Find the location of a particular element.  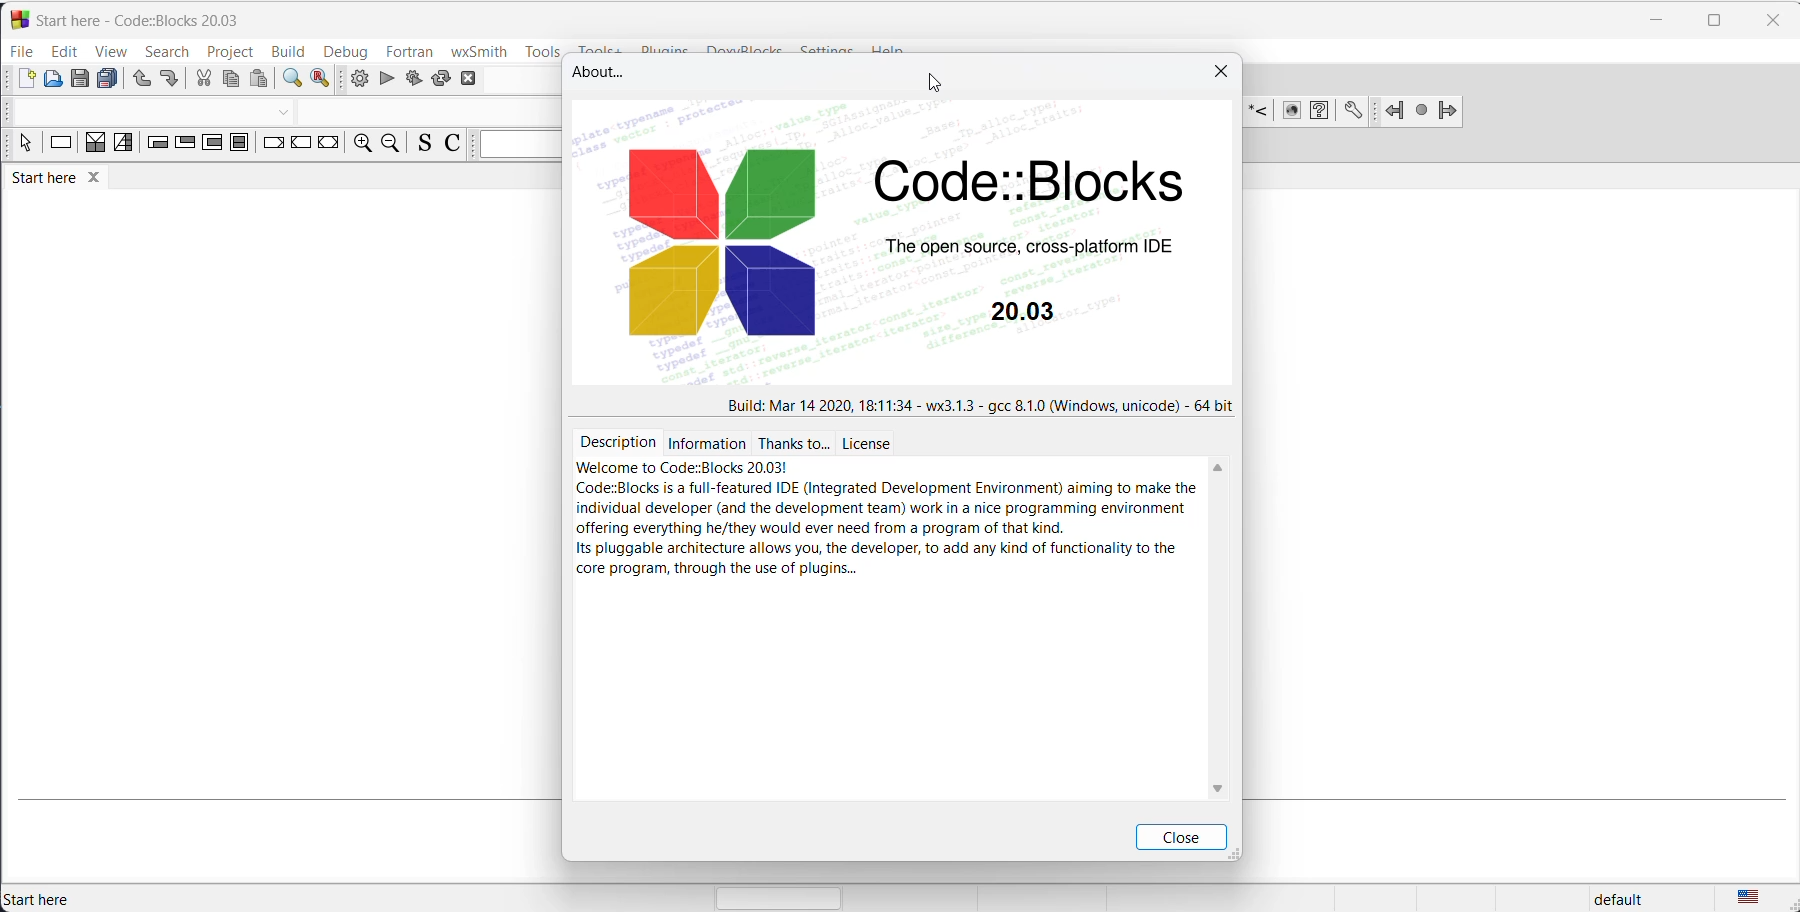

continue instruction is located at coordinates (301, 145).